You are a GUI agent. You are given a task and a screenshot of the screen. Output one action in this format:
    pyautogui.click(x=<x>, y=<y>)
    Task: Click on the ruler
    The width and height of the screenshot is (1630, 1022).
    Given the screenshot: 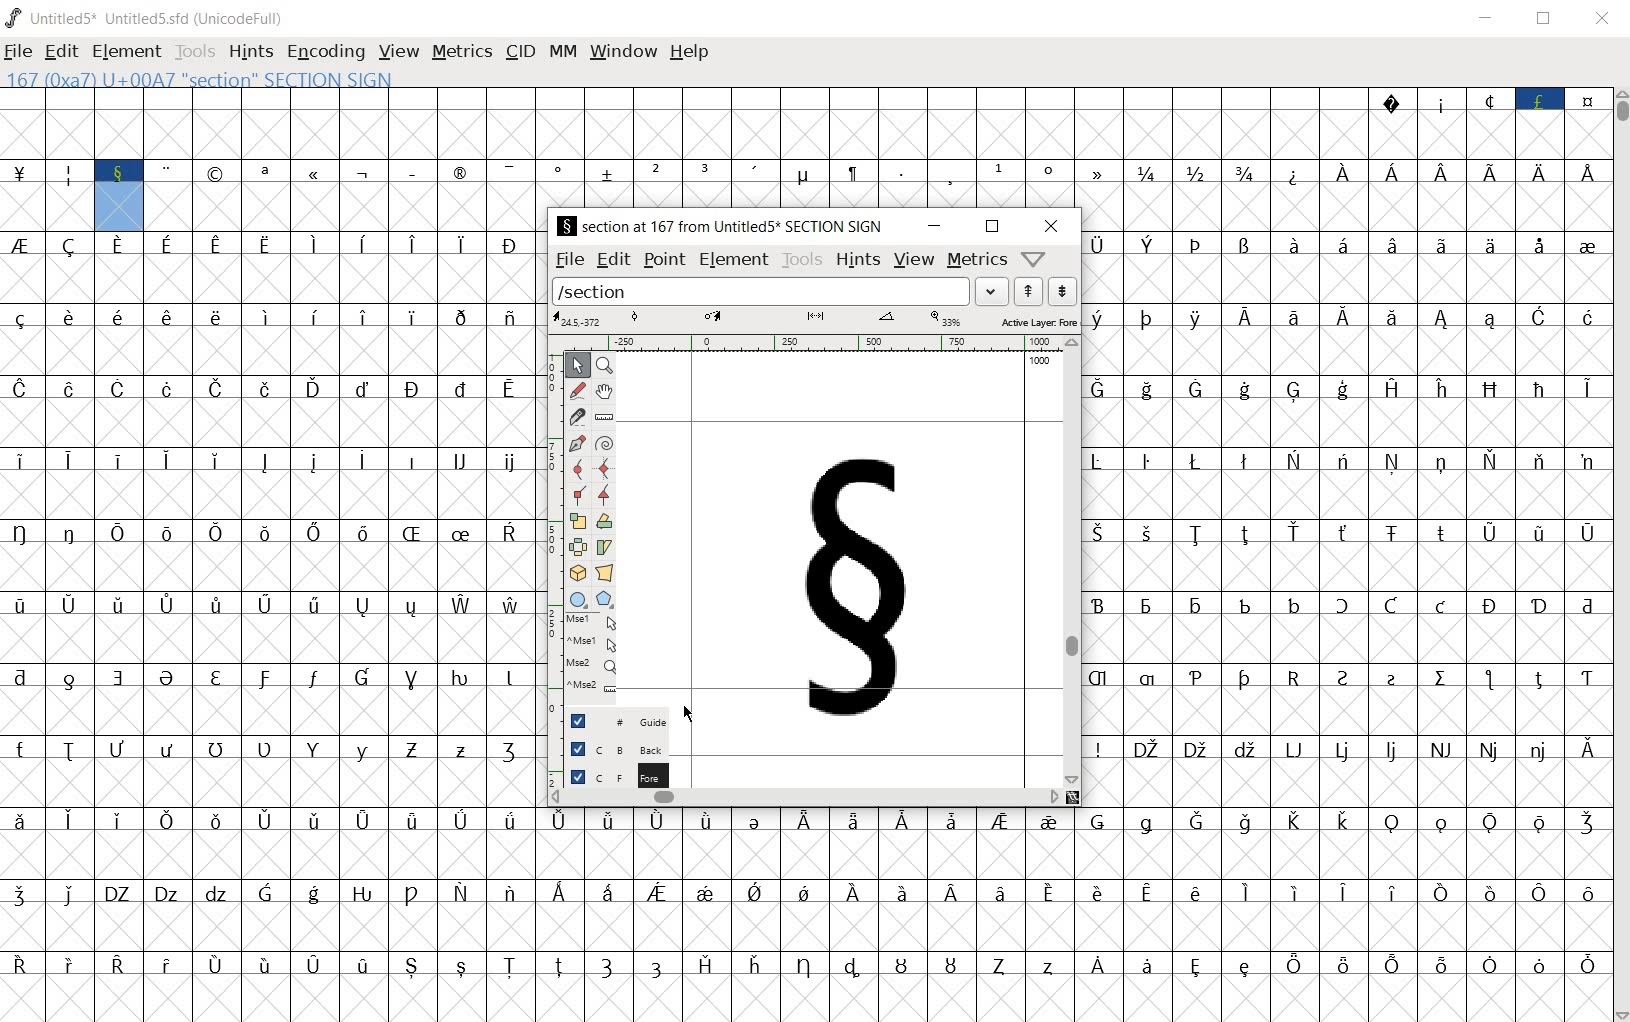 What is the action you would take?
    pyautogui.click(x=809, y=343)
    